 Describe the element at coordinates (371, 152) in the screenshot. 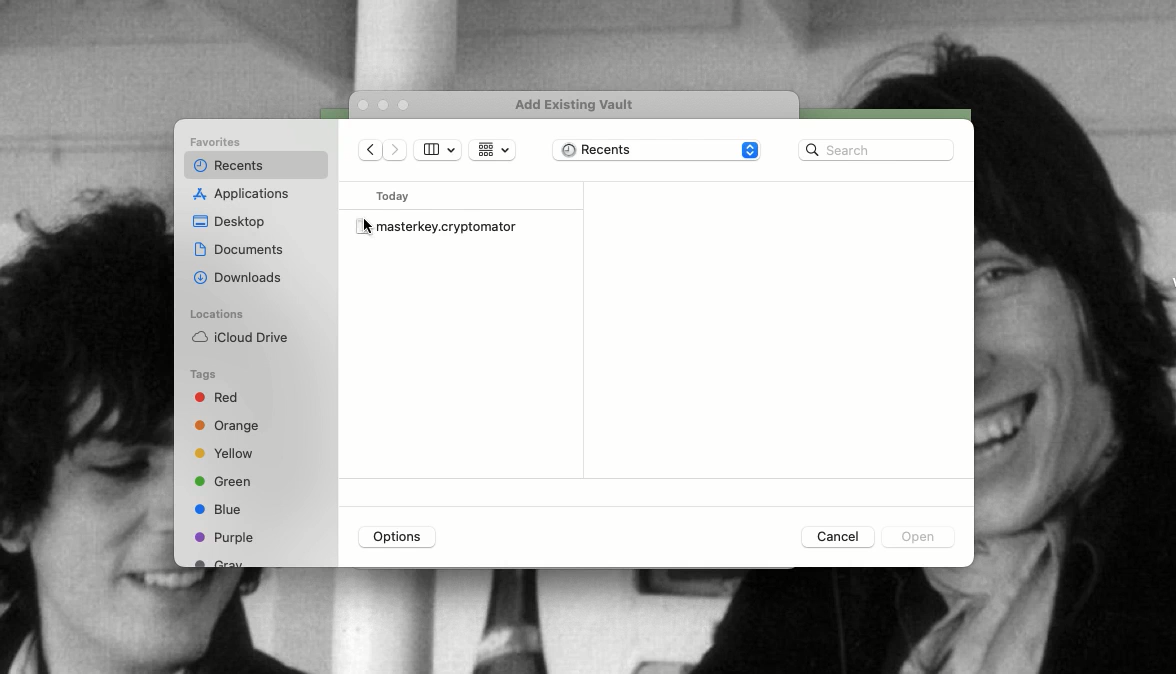

I see `previous` at that location.